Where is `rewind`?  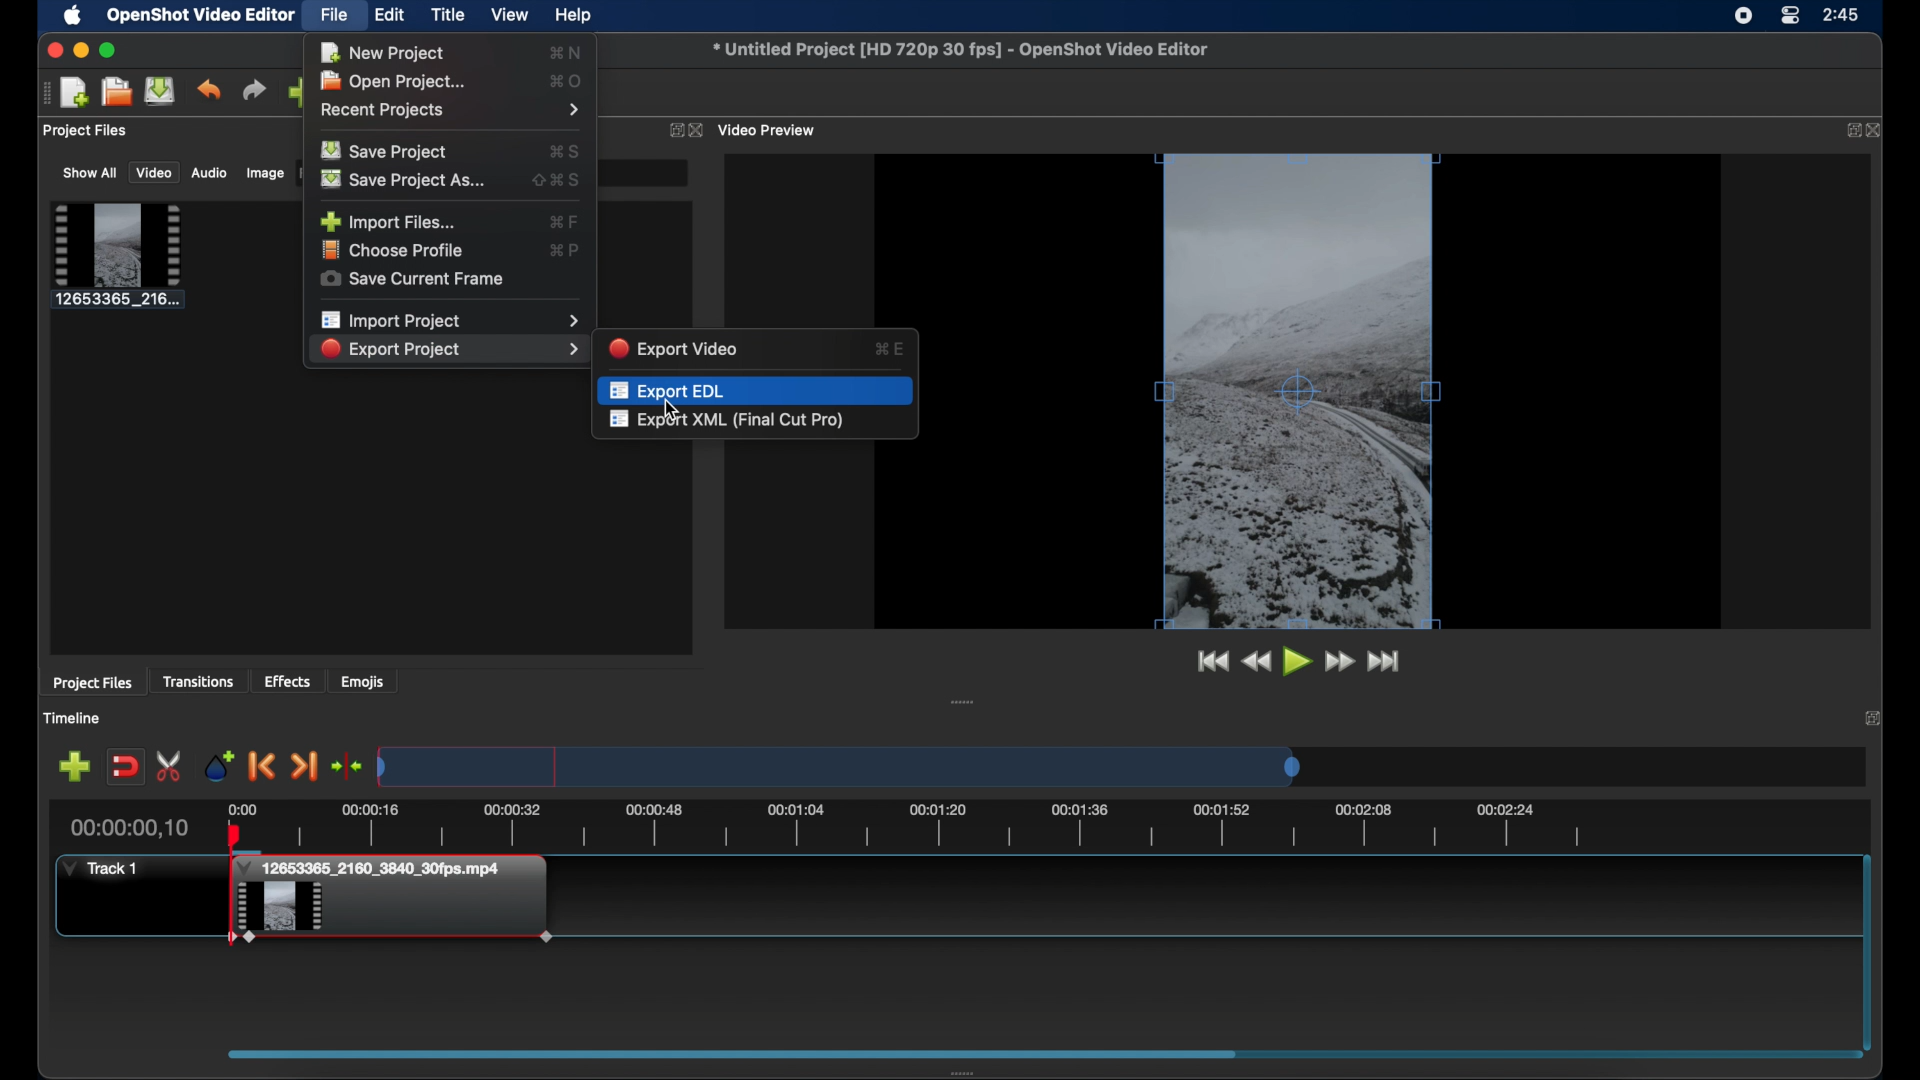
rewind is located at coordinates (1257, 661).